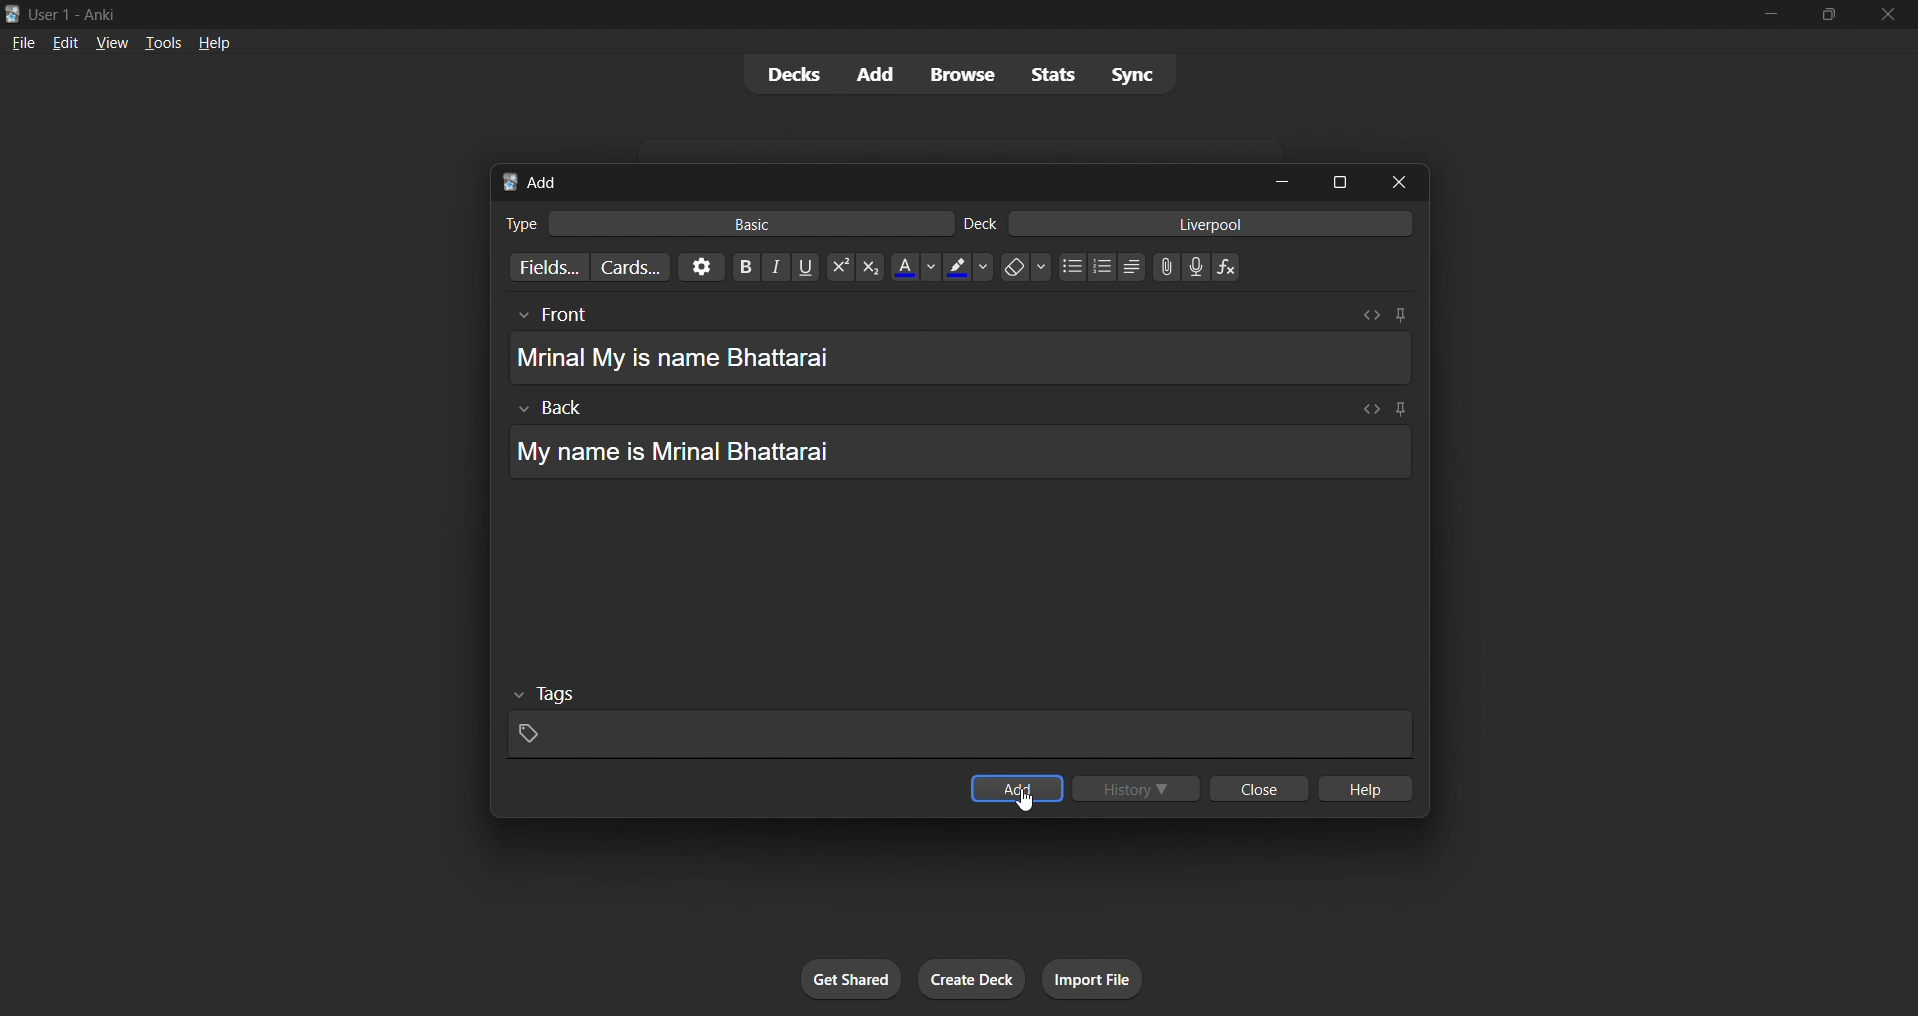 The height and width of the screenshot is (1016, 1918). What do you see at coordinates (1274, 180) in the screenshot?
I see `minimize` at bounding box center [1274, 180].